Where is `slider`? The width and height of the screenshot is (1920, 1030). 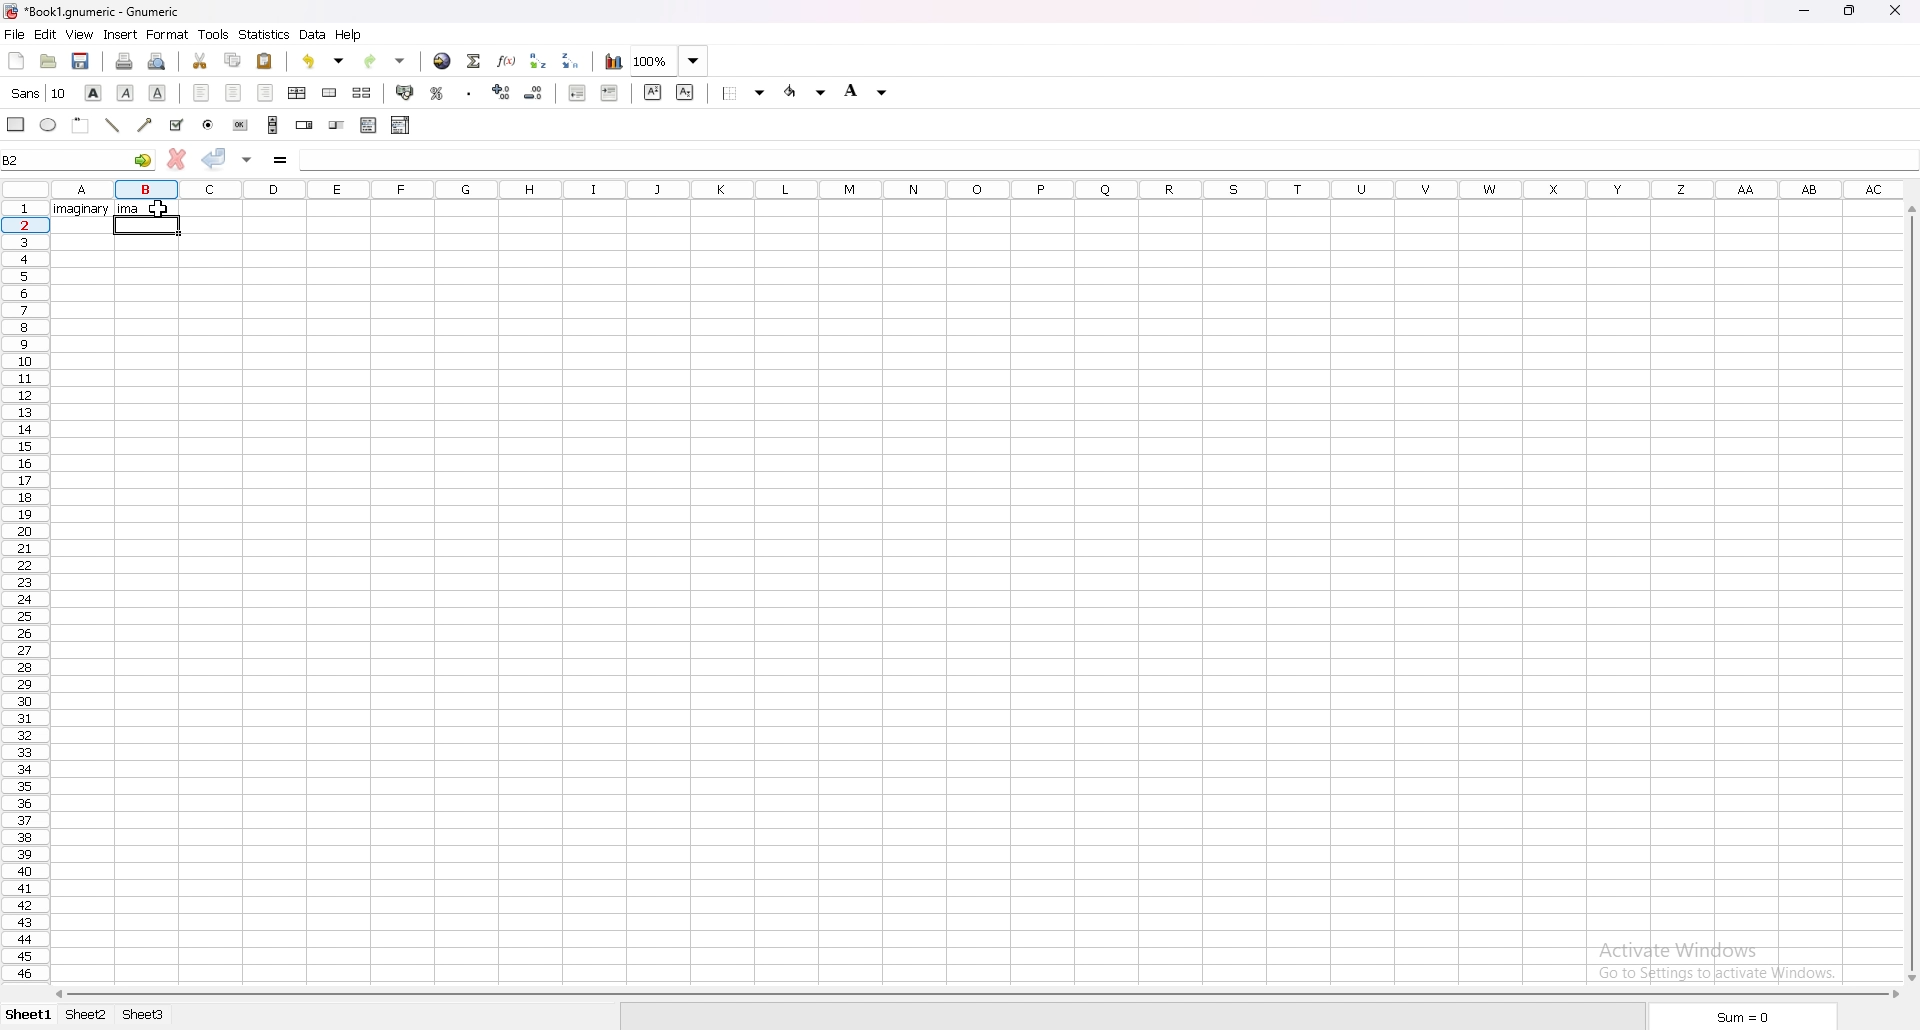
slider is located at coordinates (337, 125).